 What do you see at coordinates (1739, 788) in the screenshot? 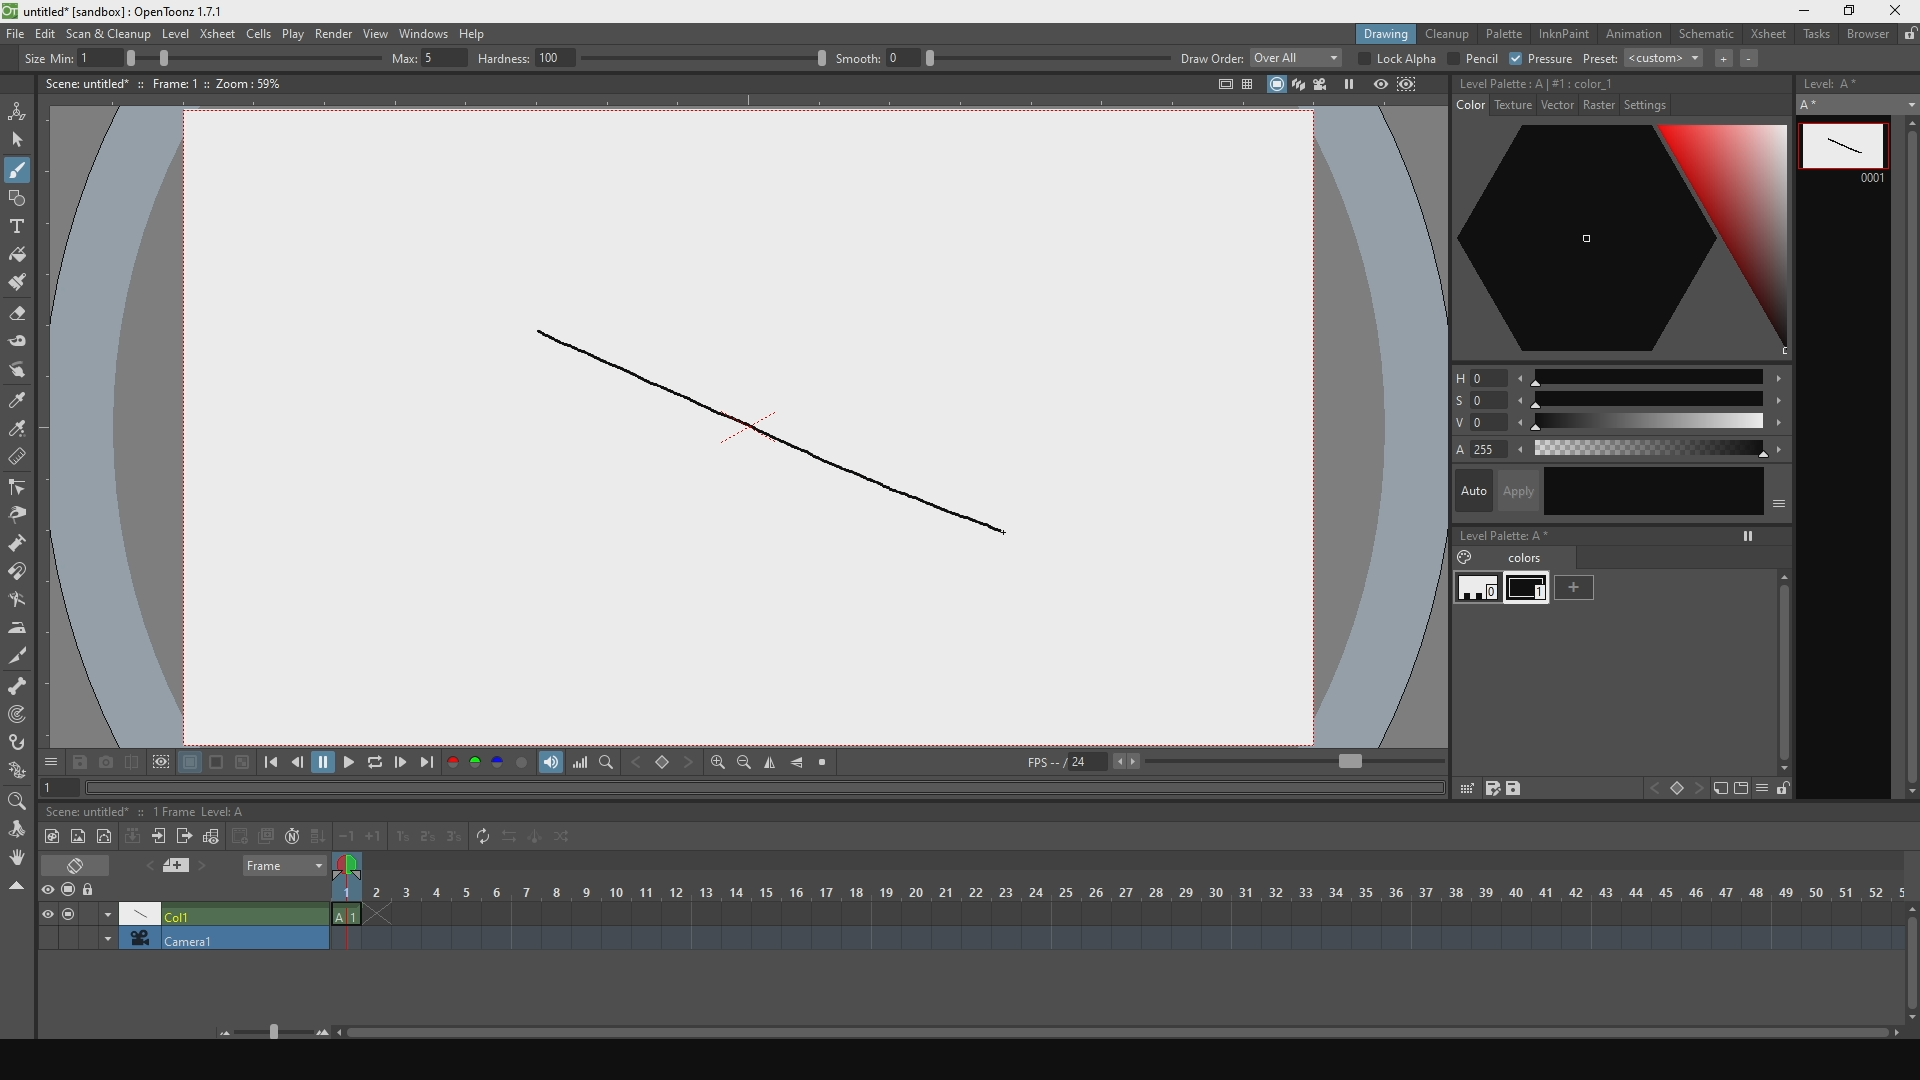
I see `icon` at bounding box center [1739, 788].